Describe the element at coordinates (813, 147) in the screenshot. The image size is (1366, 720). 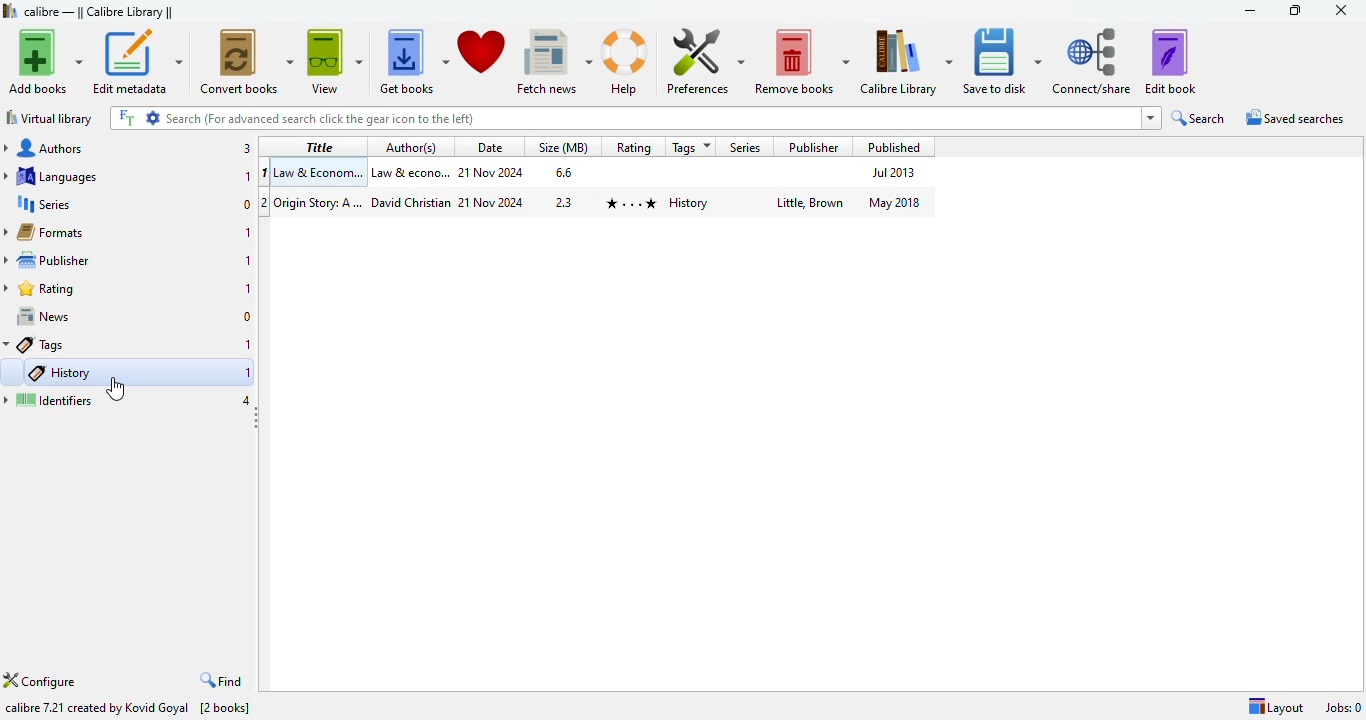
I see `publisher` at that location.